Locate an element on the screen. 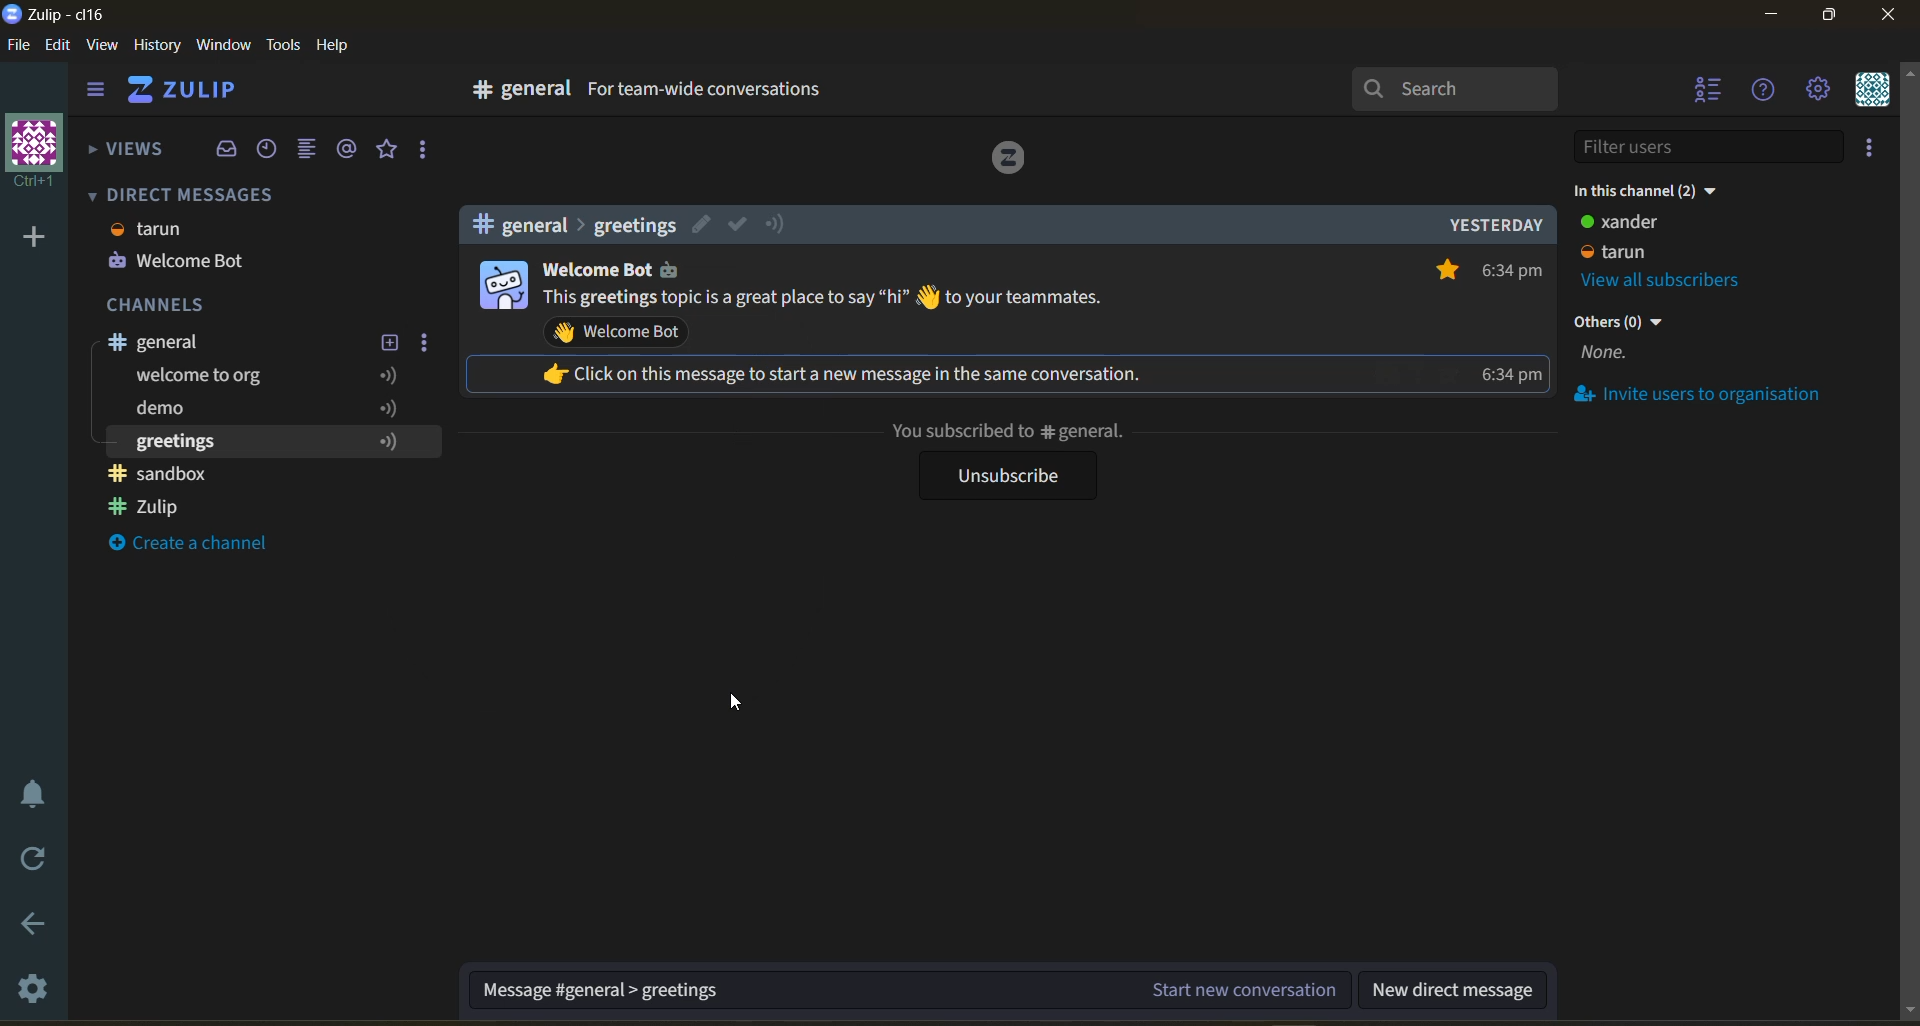 This screenshot has height=1026, width=1920. close is located at coordinates (1892, 18).